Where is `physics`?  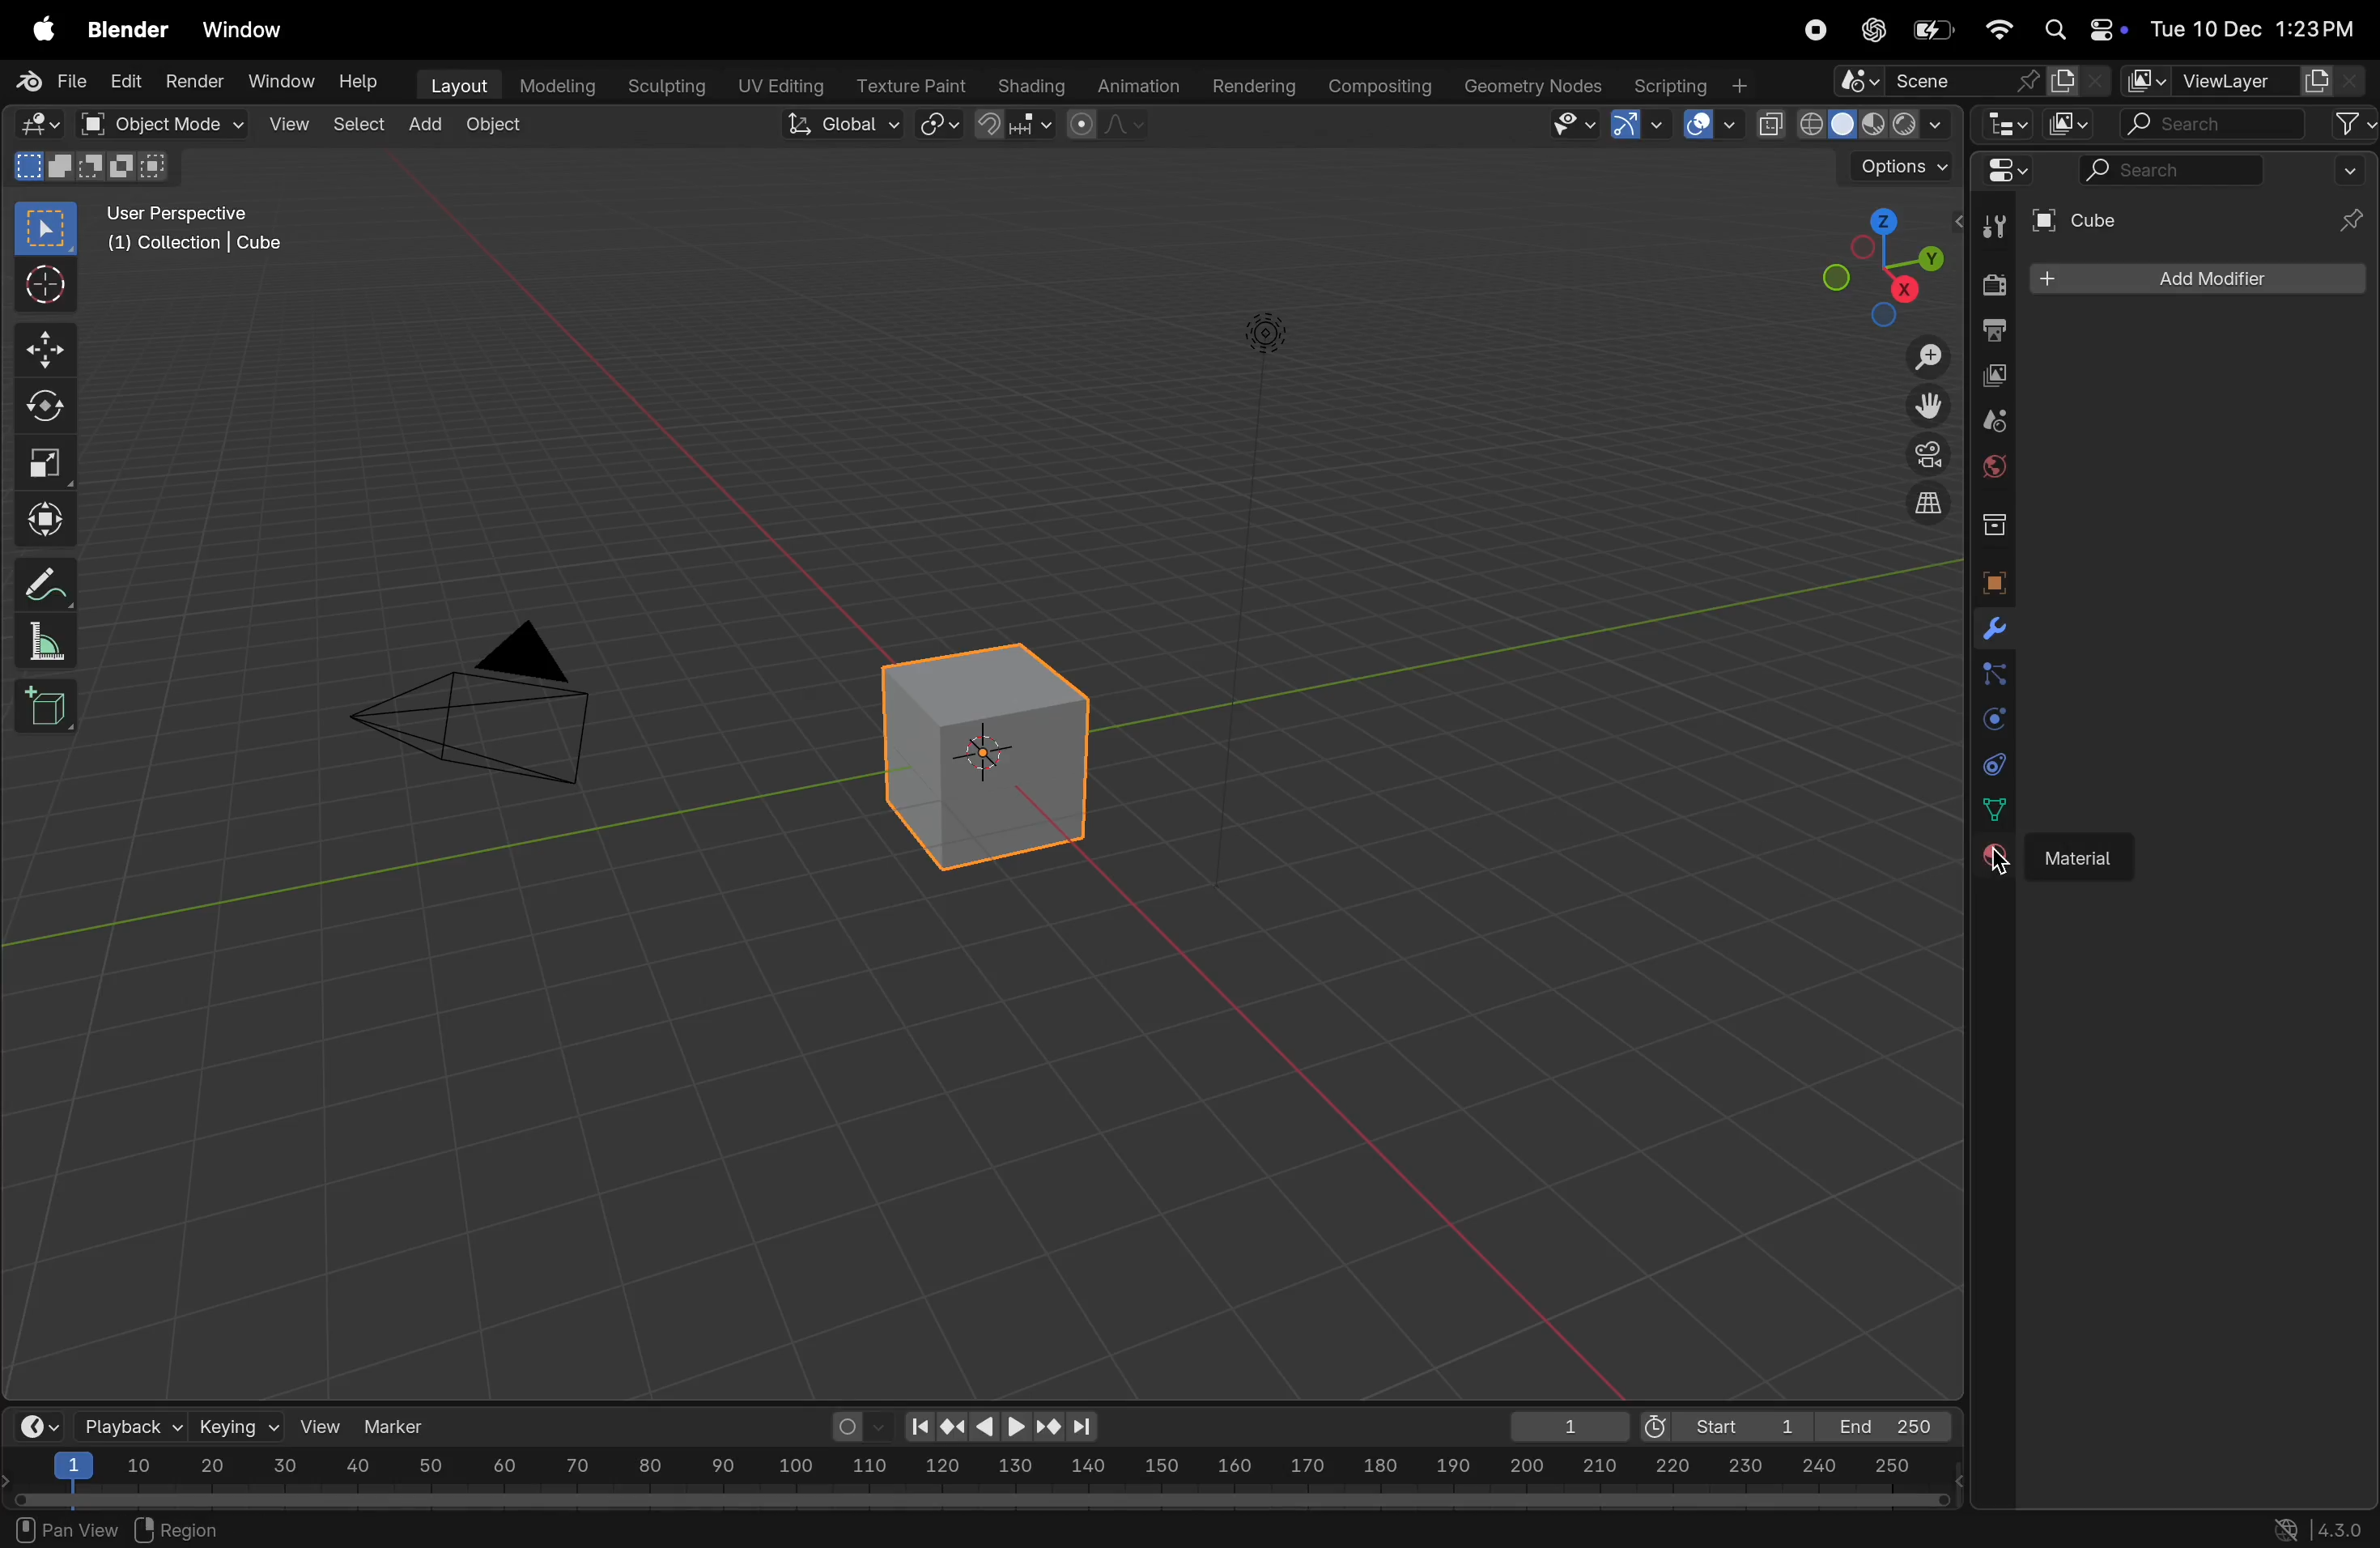
physics is located at coordinates (1992, 721).